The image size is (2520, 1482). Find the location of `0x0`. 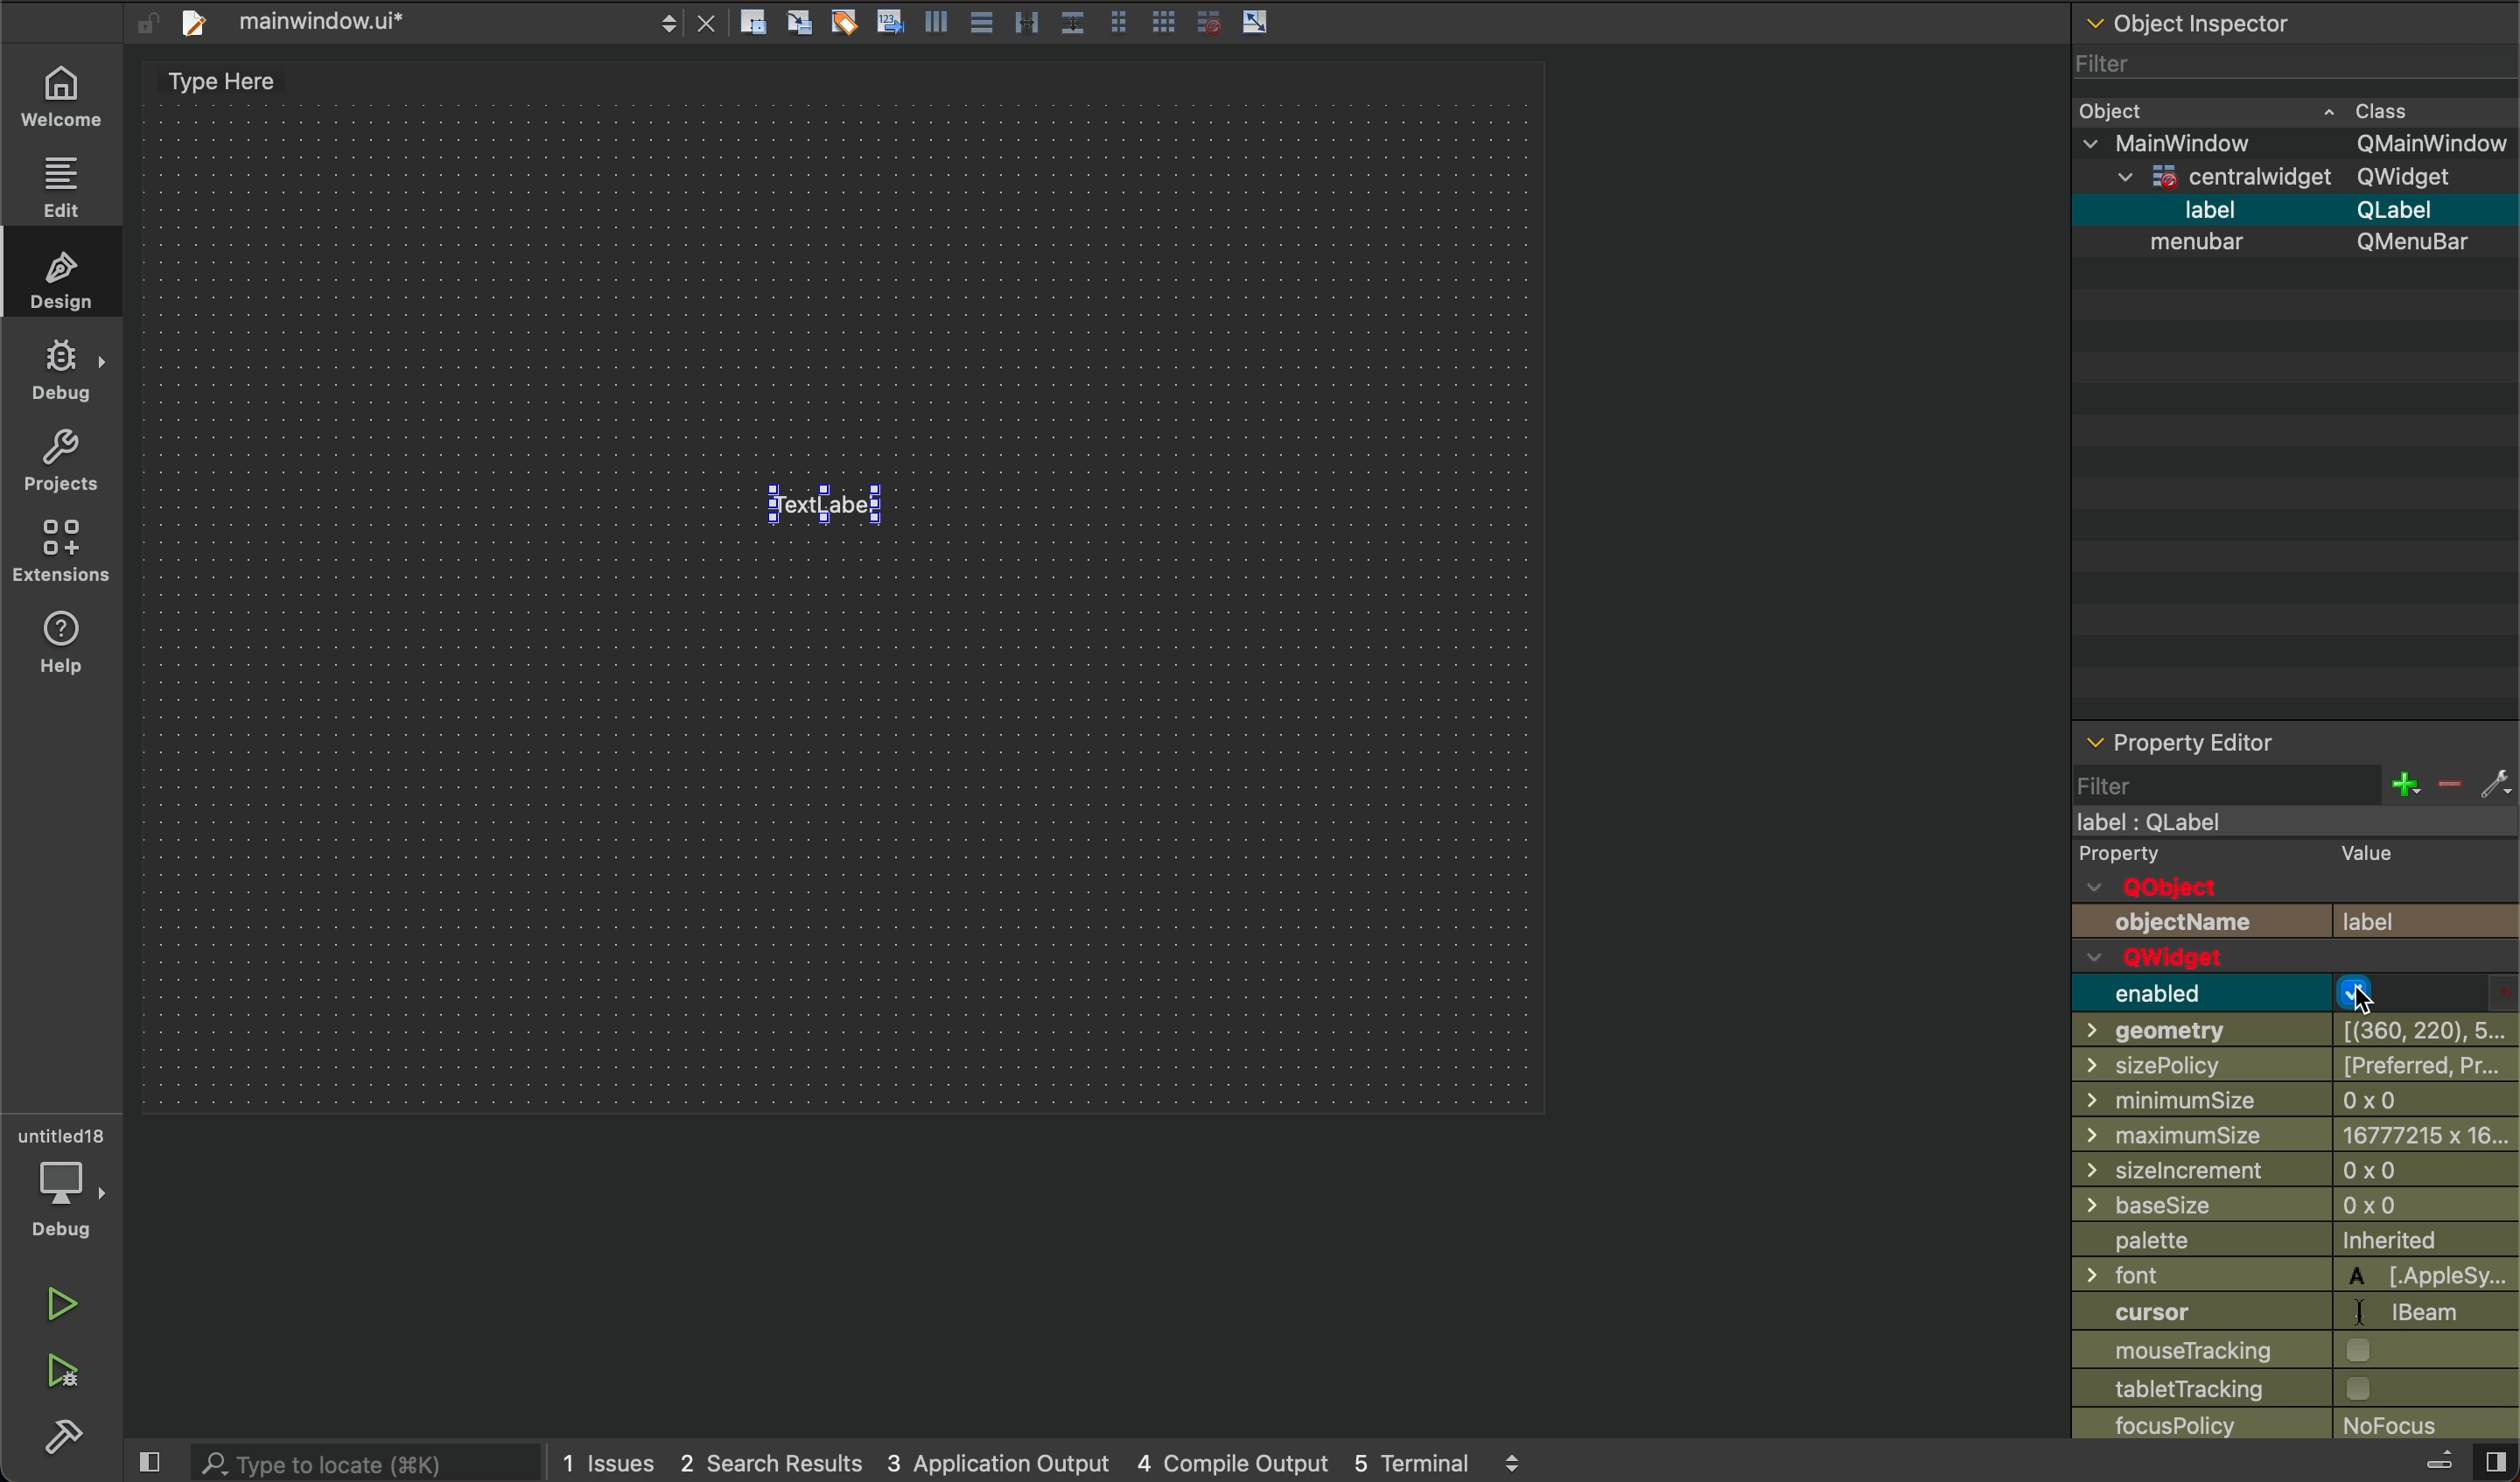

0x0 is located at coordinates (2399, 1170).